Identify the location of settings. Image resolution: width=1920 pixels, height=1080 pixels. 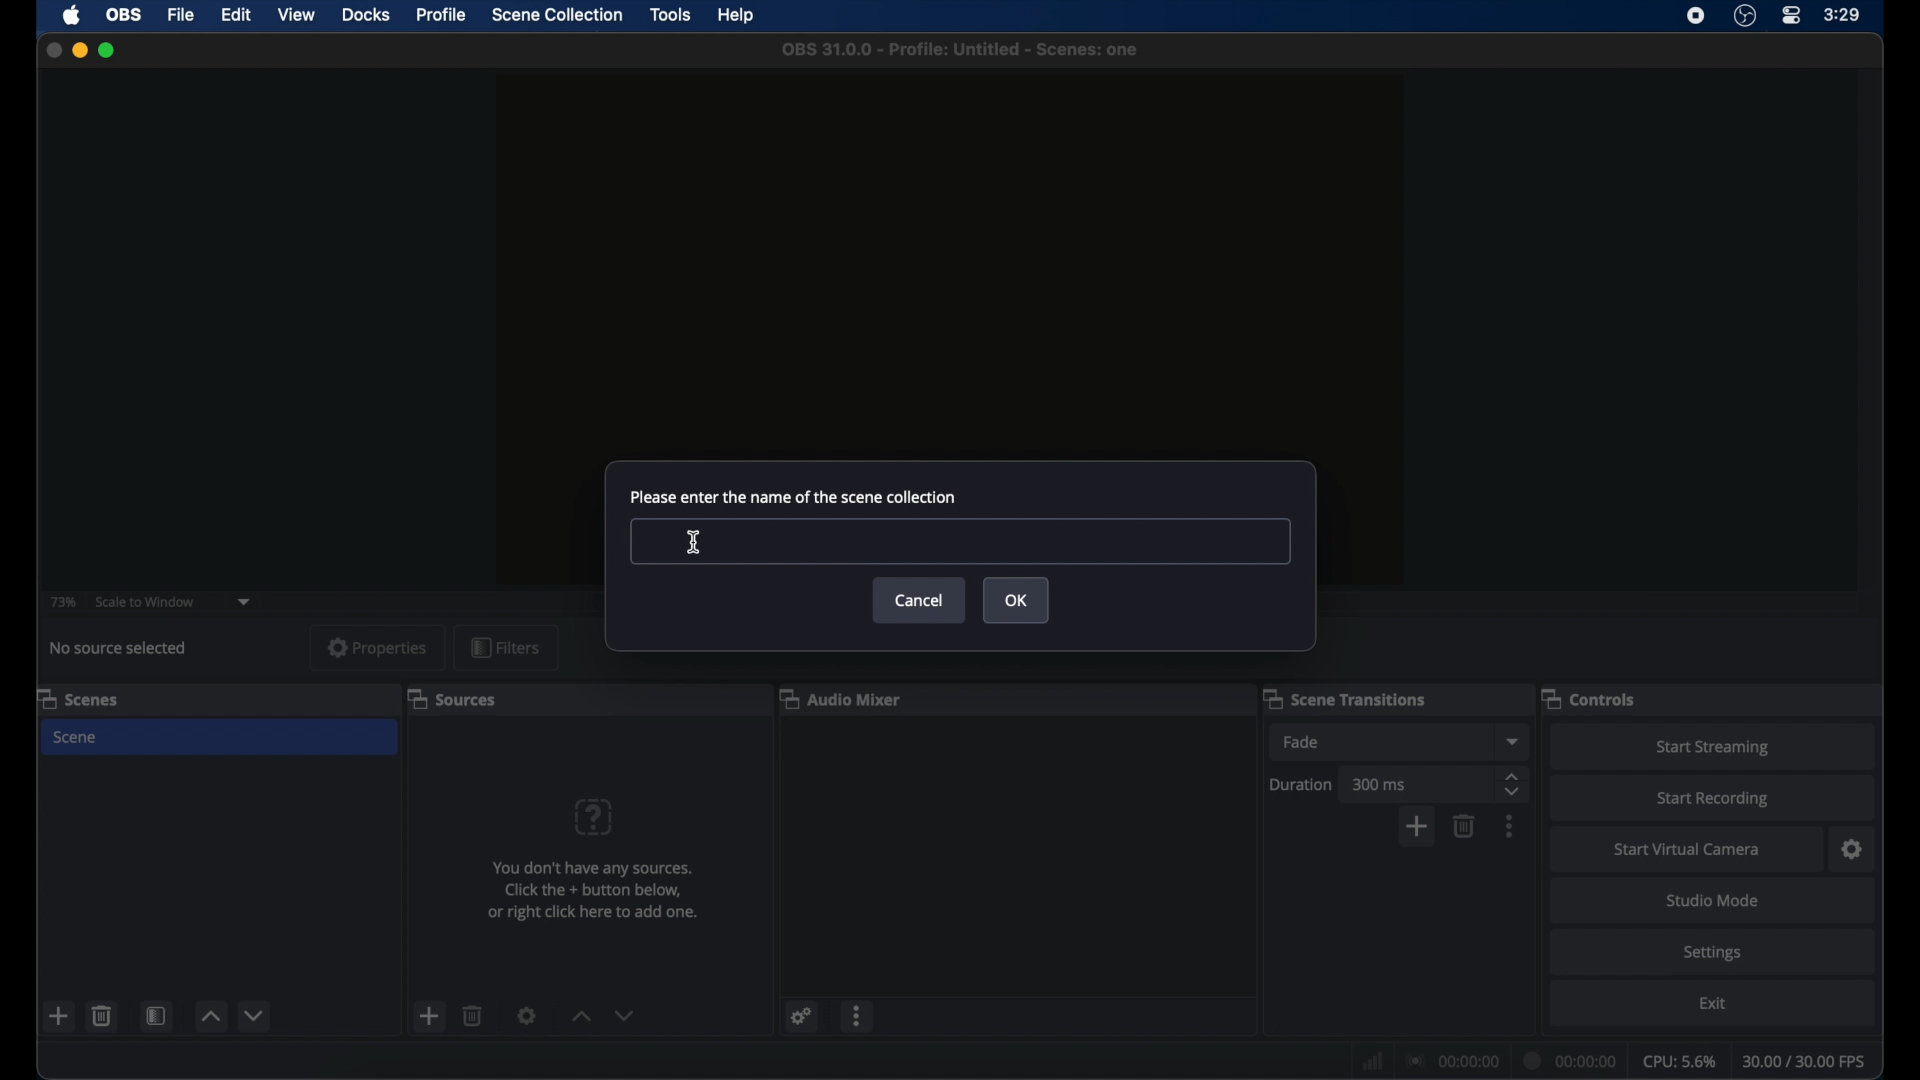
(1715, 952).